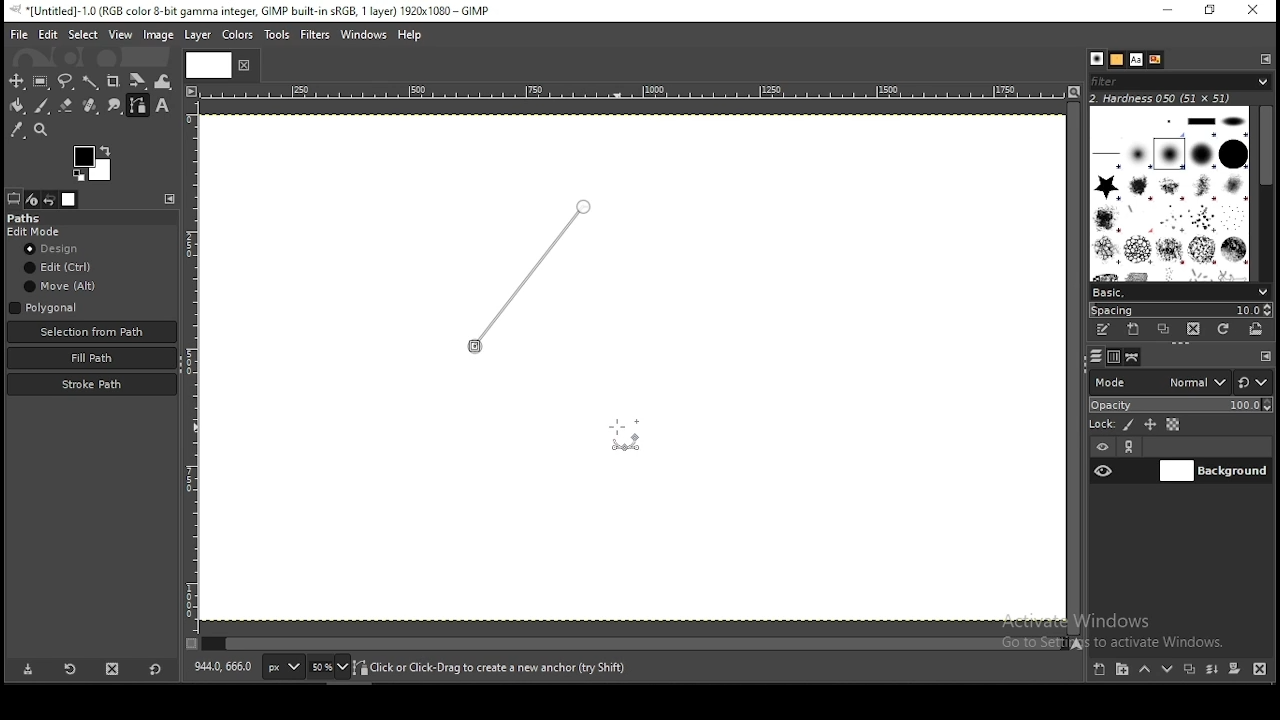 Image resolution: width=1280 pixels, height=720 pixels. Describe the element at coordinates (1154, 59) in the screenshot. I see `document history` at that location.